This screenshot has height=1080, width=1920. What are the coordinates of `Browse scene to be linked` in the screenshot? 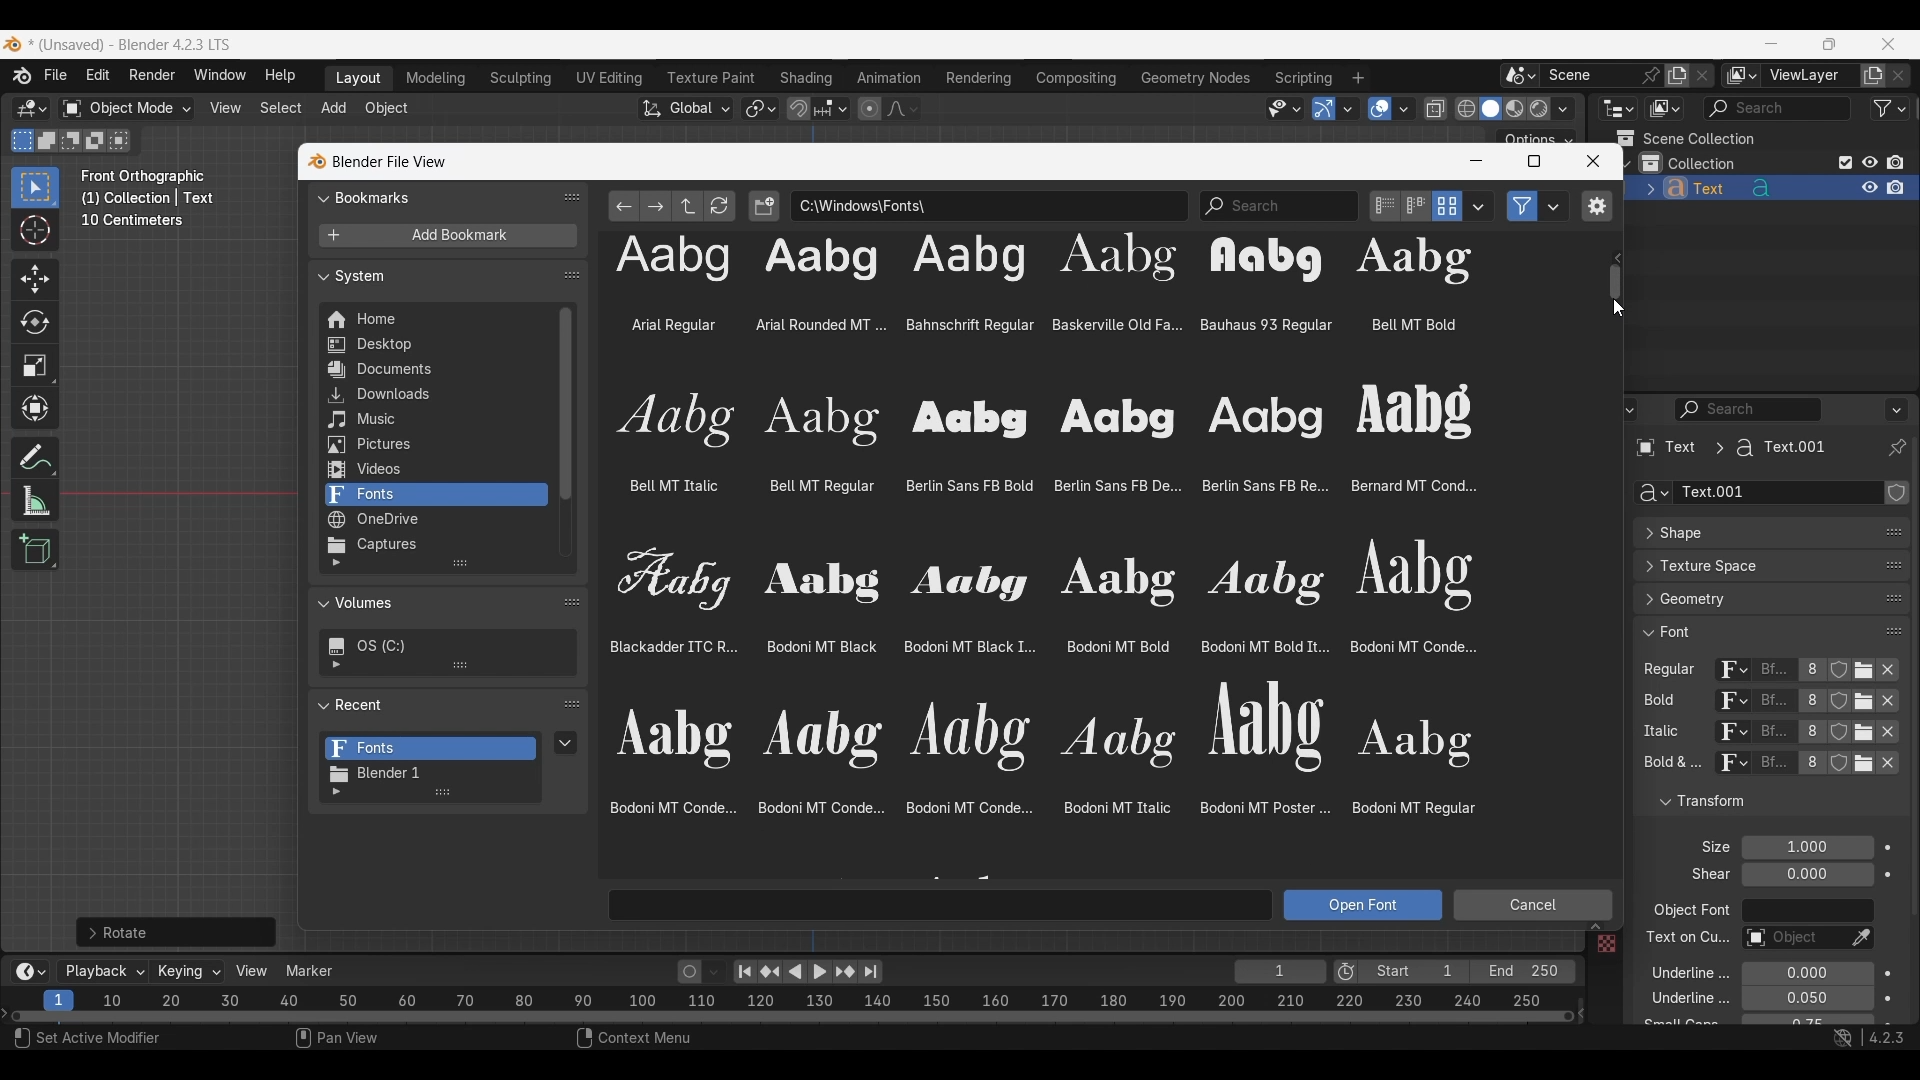 It's located at (1520, 76).